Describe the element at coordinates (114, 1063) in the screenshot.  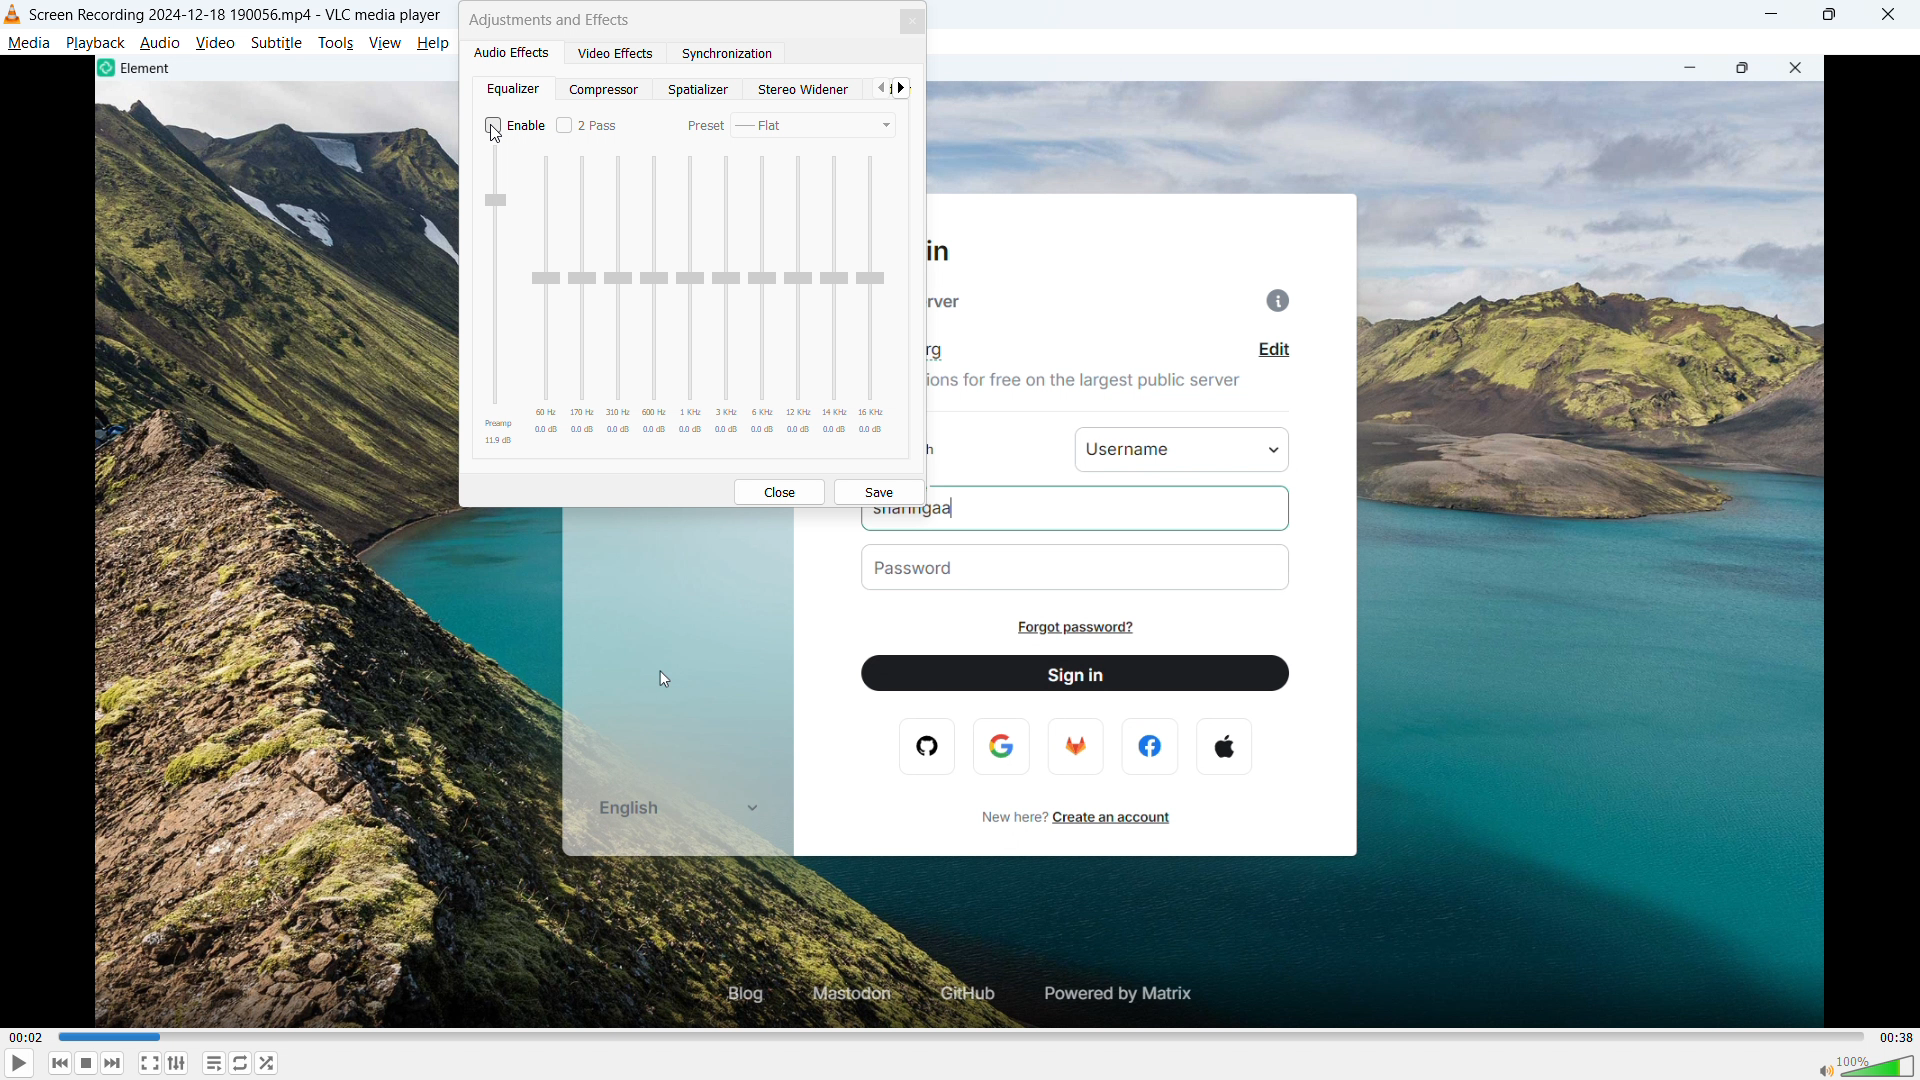
I see `Forward or next media ` at that location.